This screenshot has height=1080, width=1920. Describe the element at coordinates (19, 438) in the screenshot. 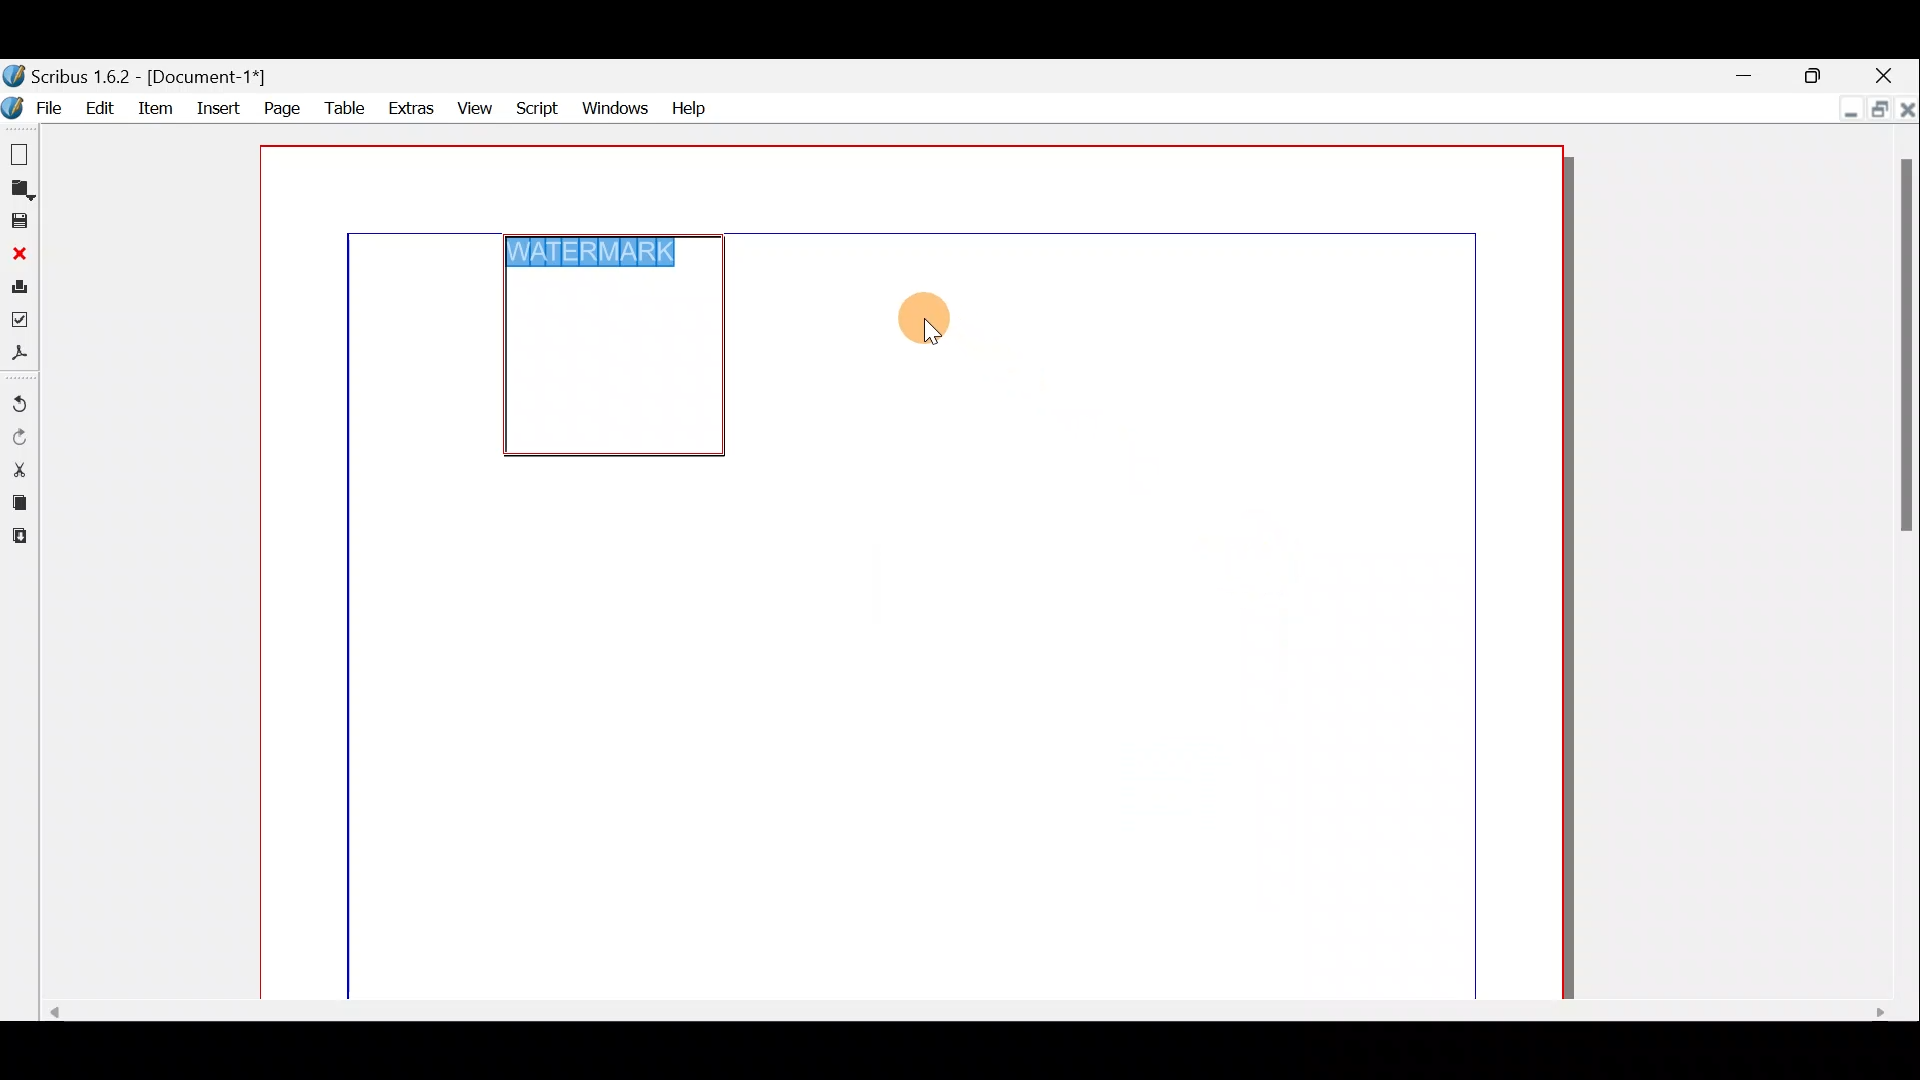

I see `Redo` at that location.